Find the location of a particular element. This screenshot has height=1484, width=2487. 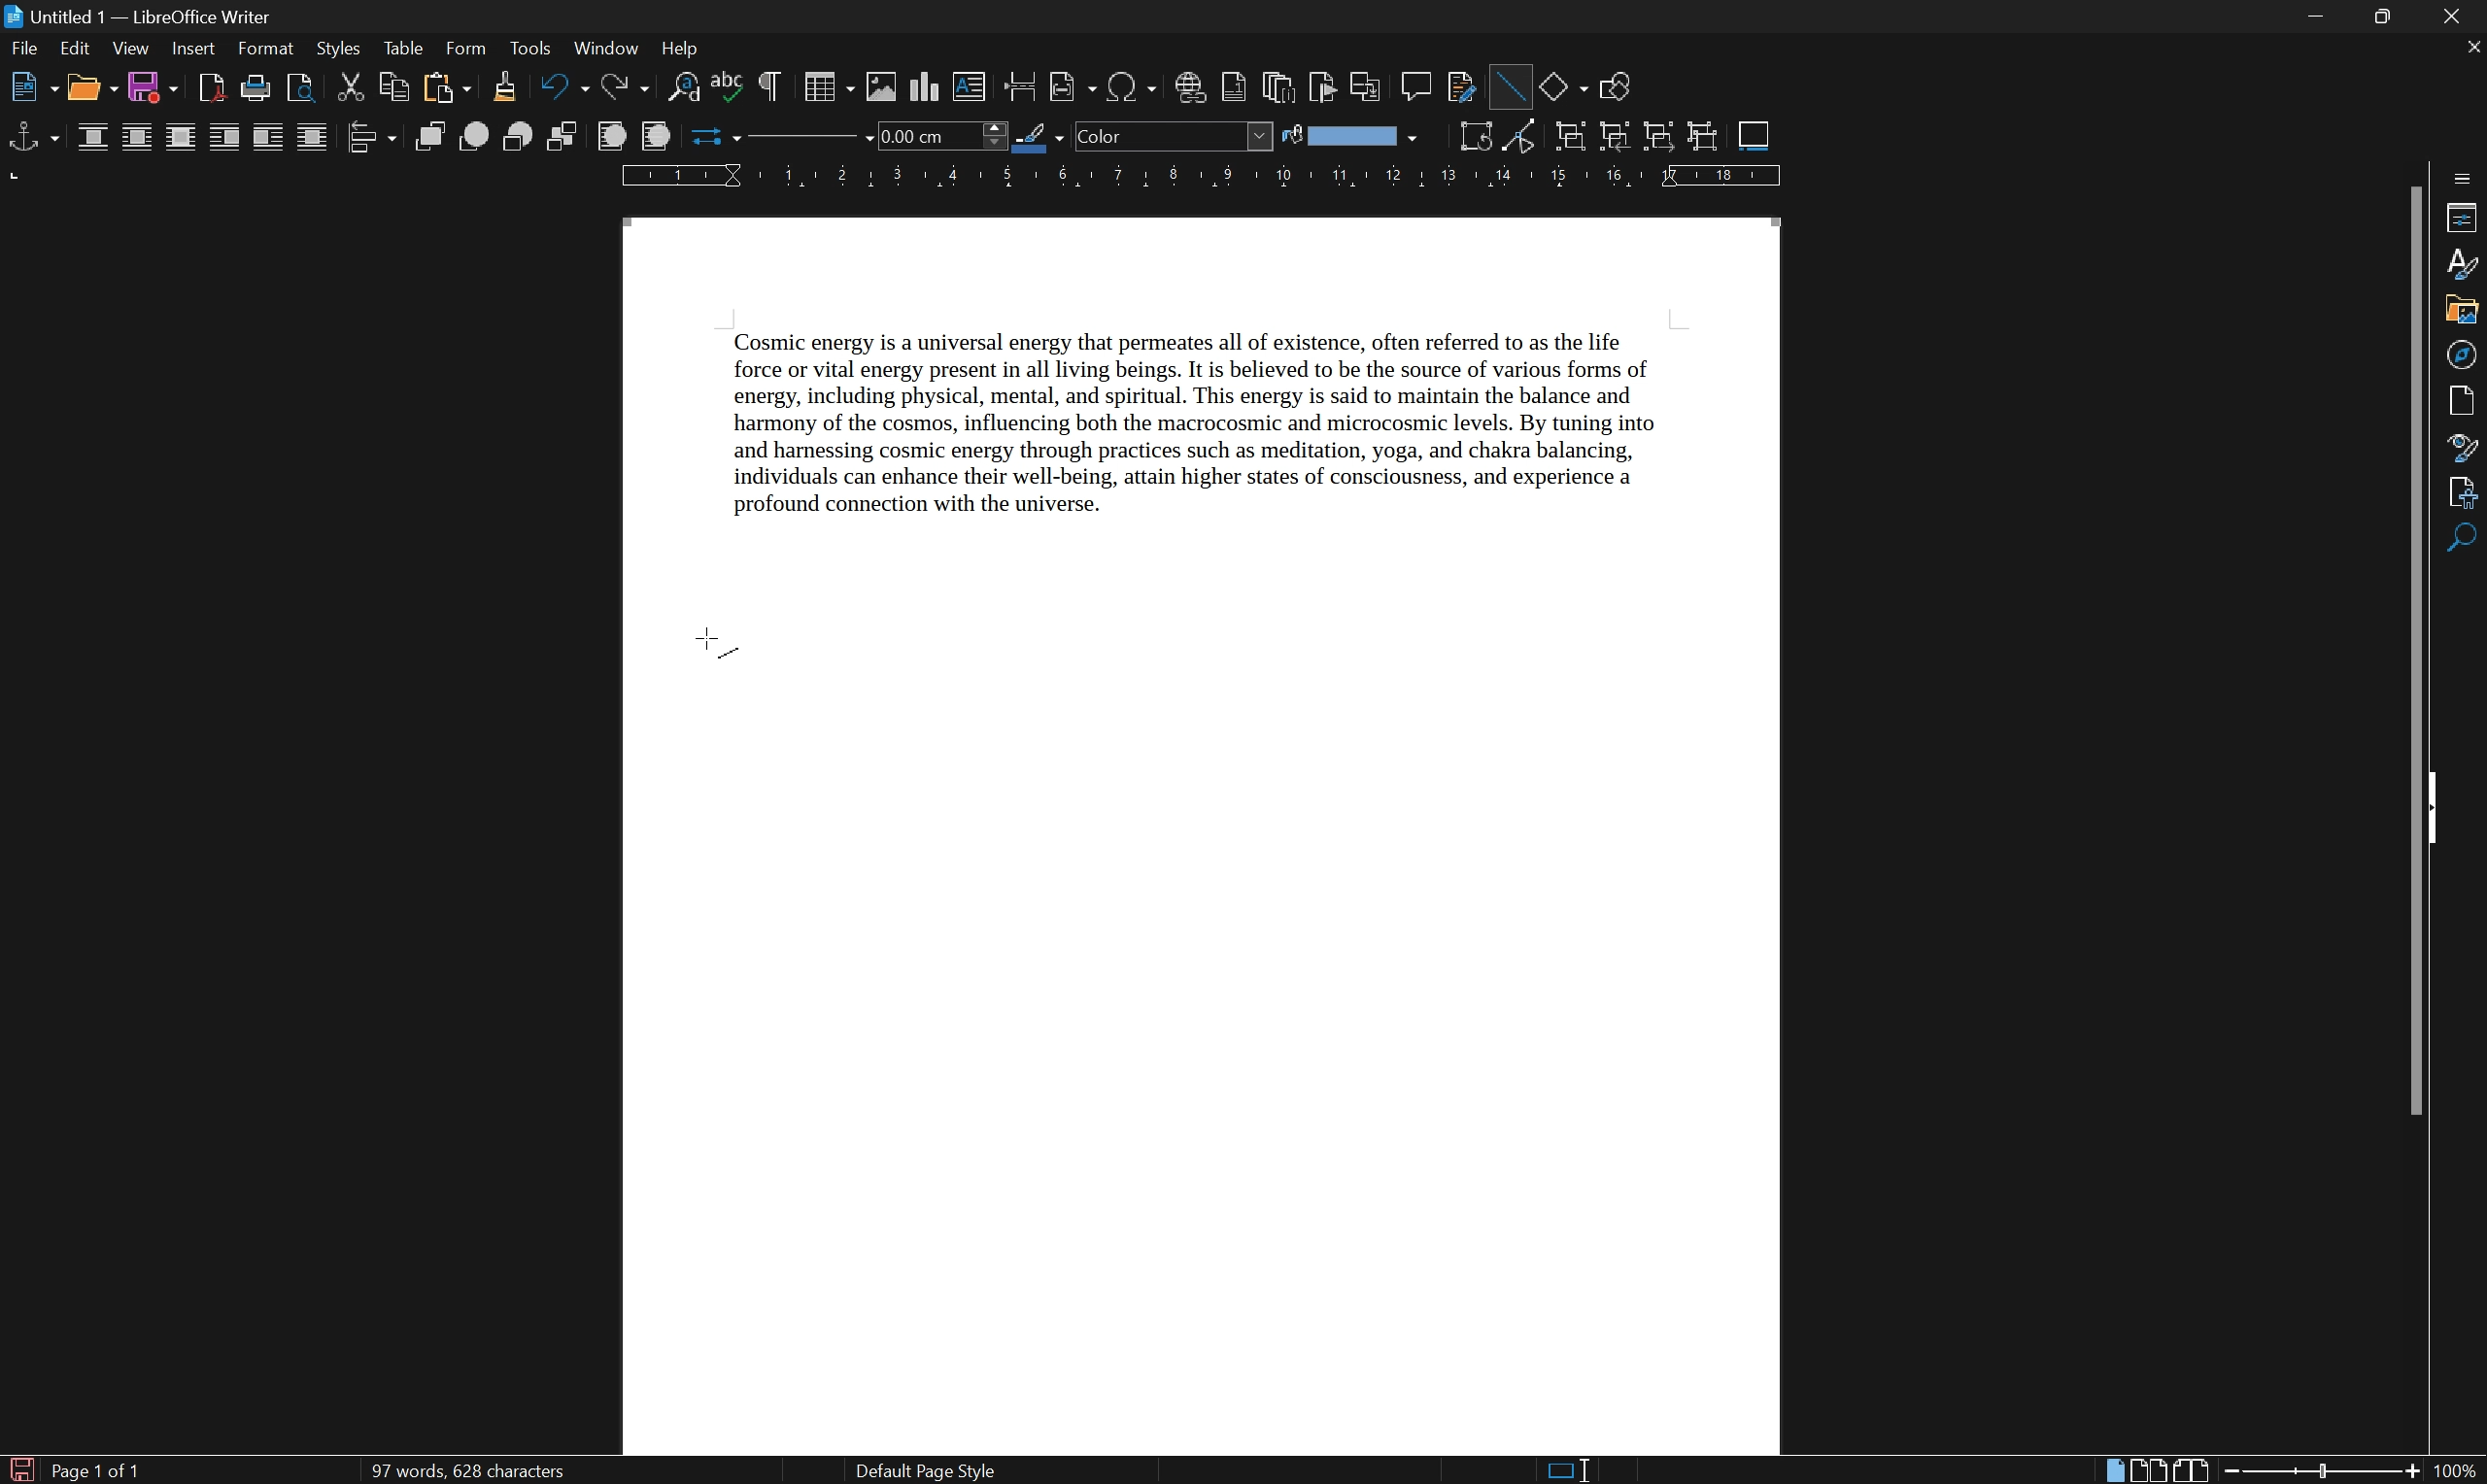

forward one is located at coordinates (474, 136).